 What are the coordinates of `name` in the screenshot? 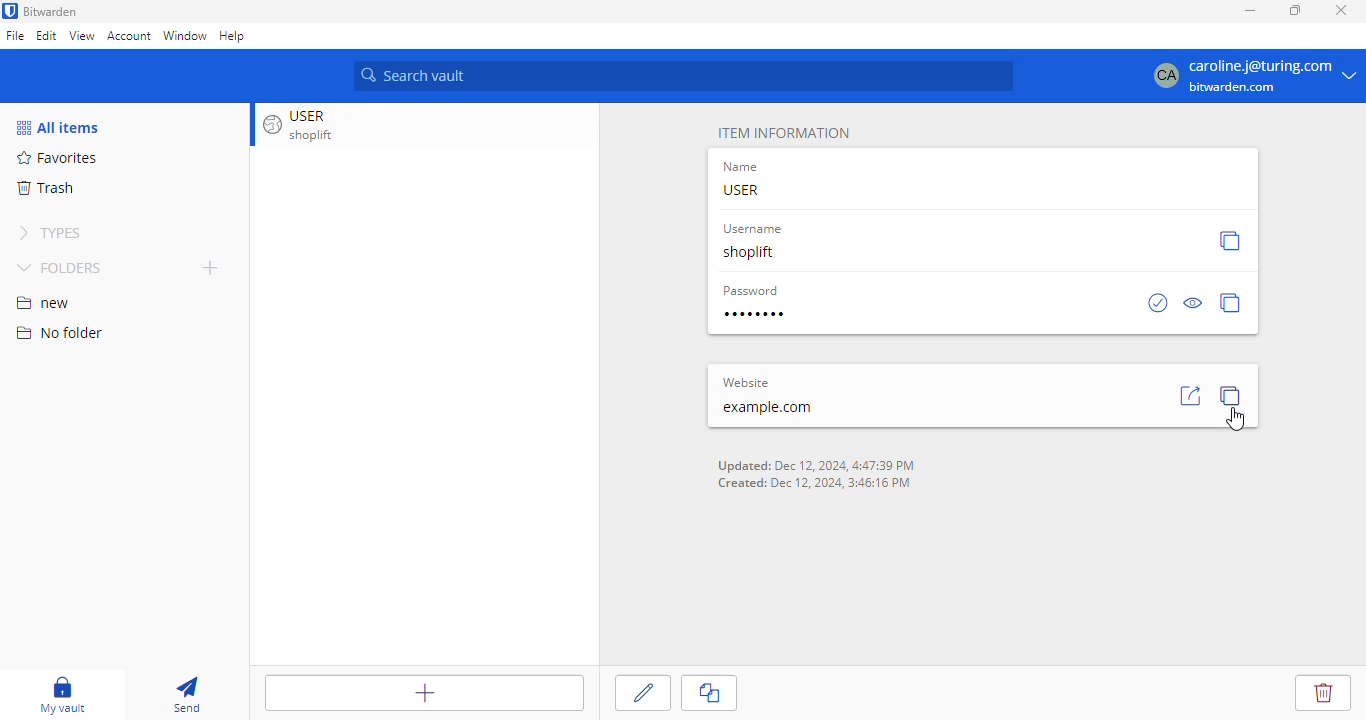 It's located at (743, 167).